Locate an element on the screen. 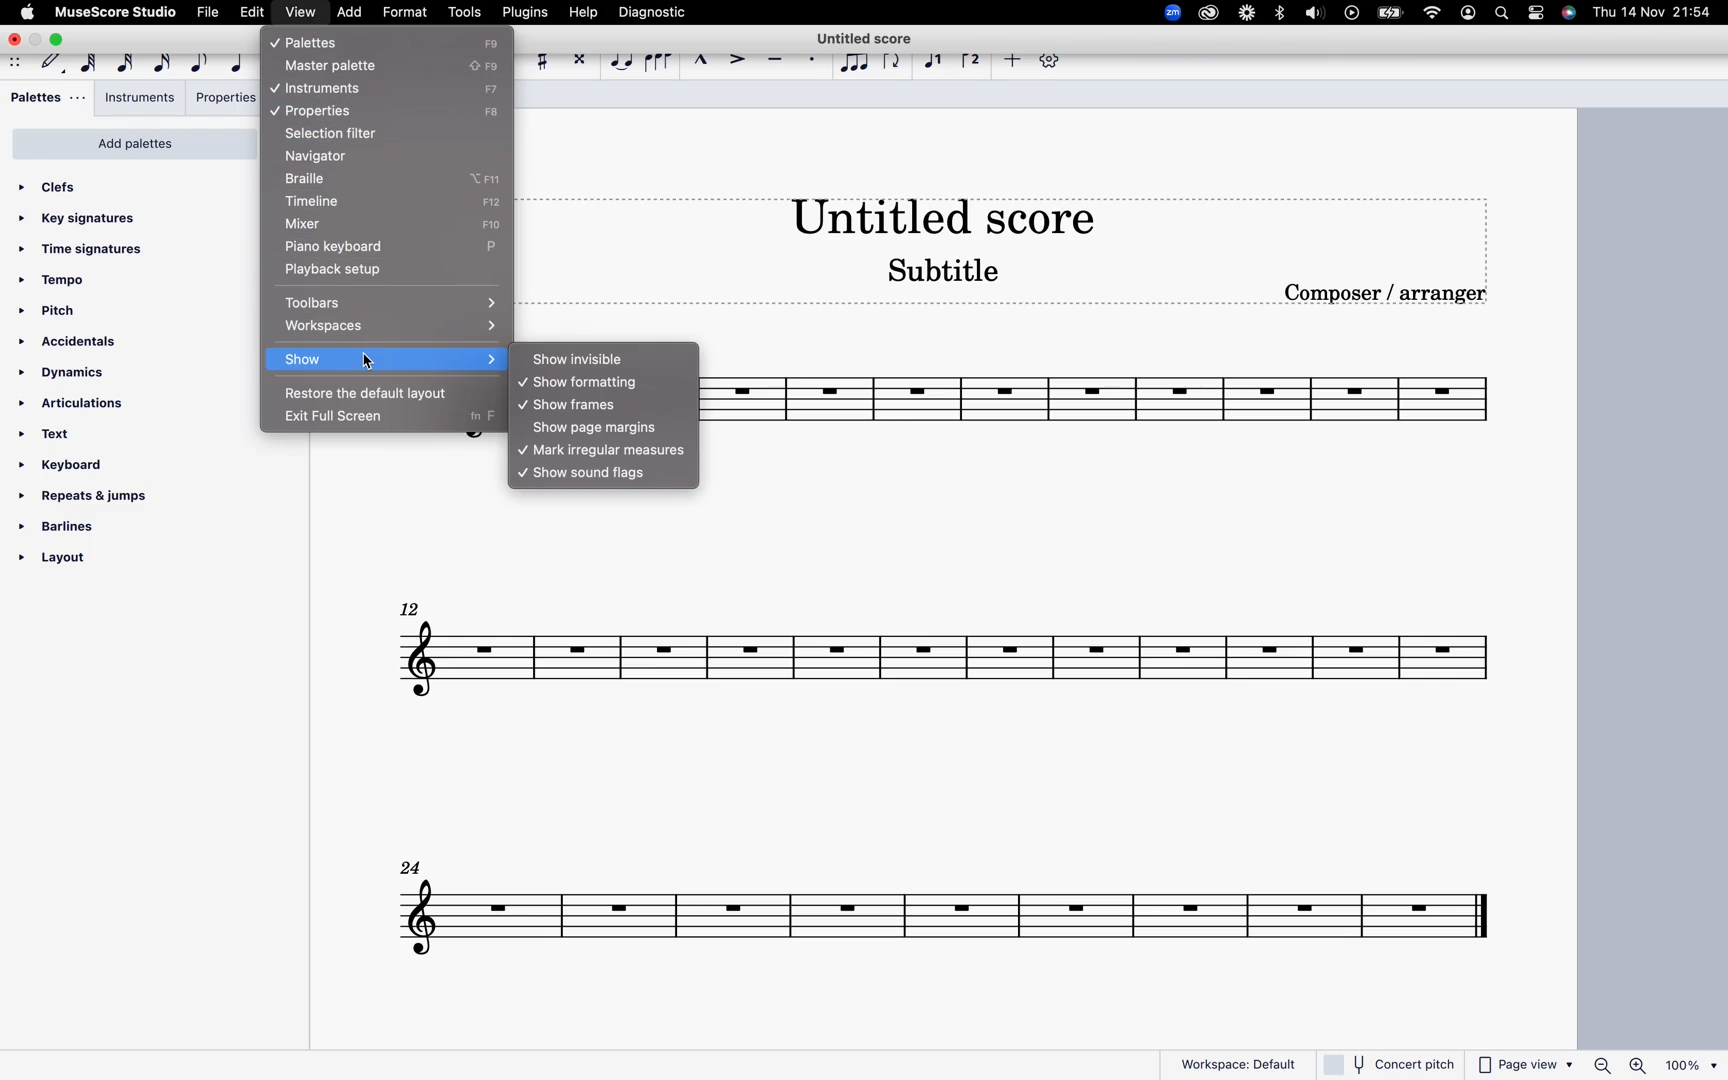  show page margins is located at coordinates (602, 427).